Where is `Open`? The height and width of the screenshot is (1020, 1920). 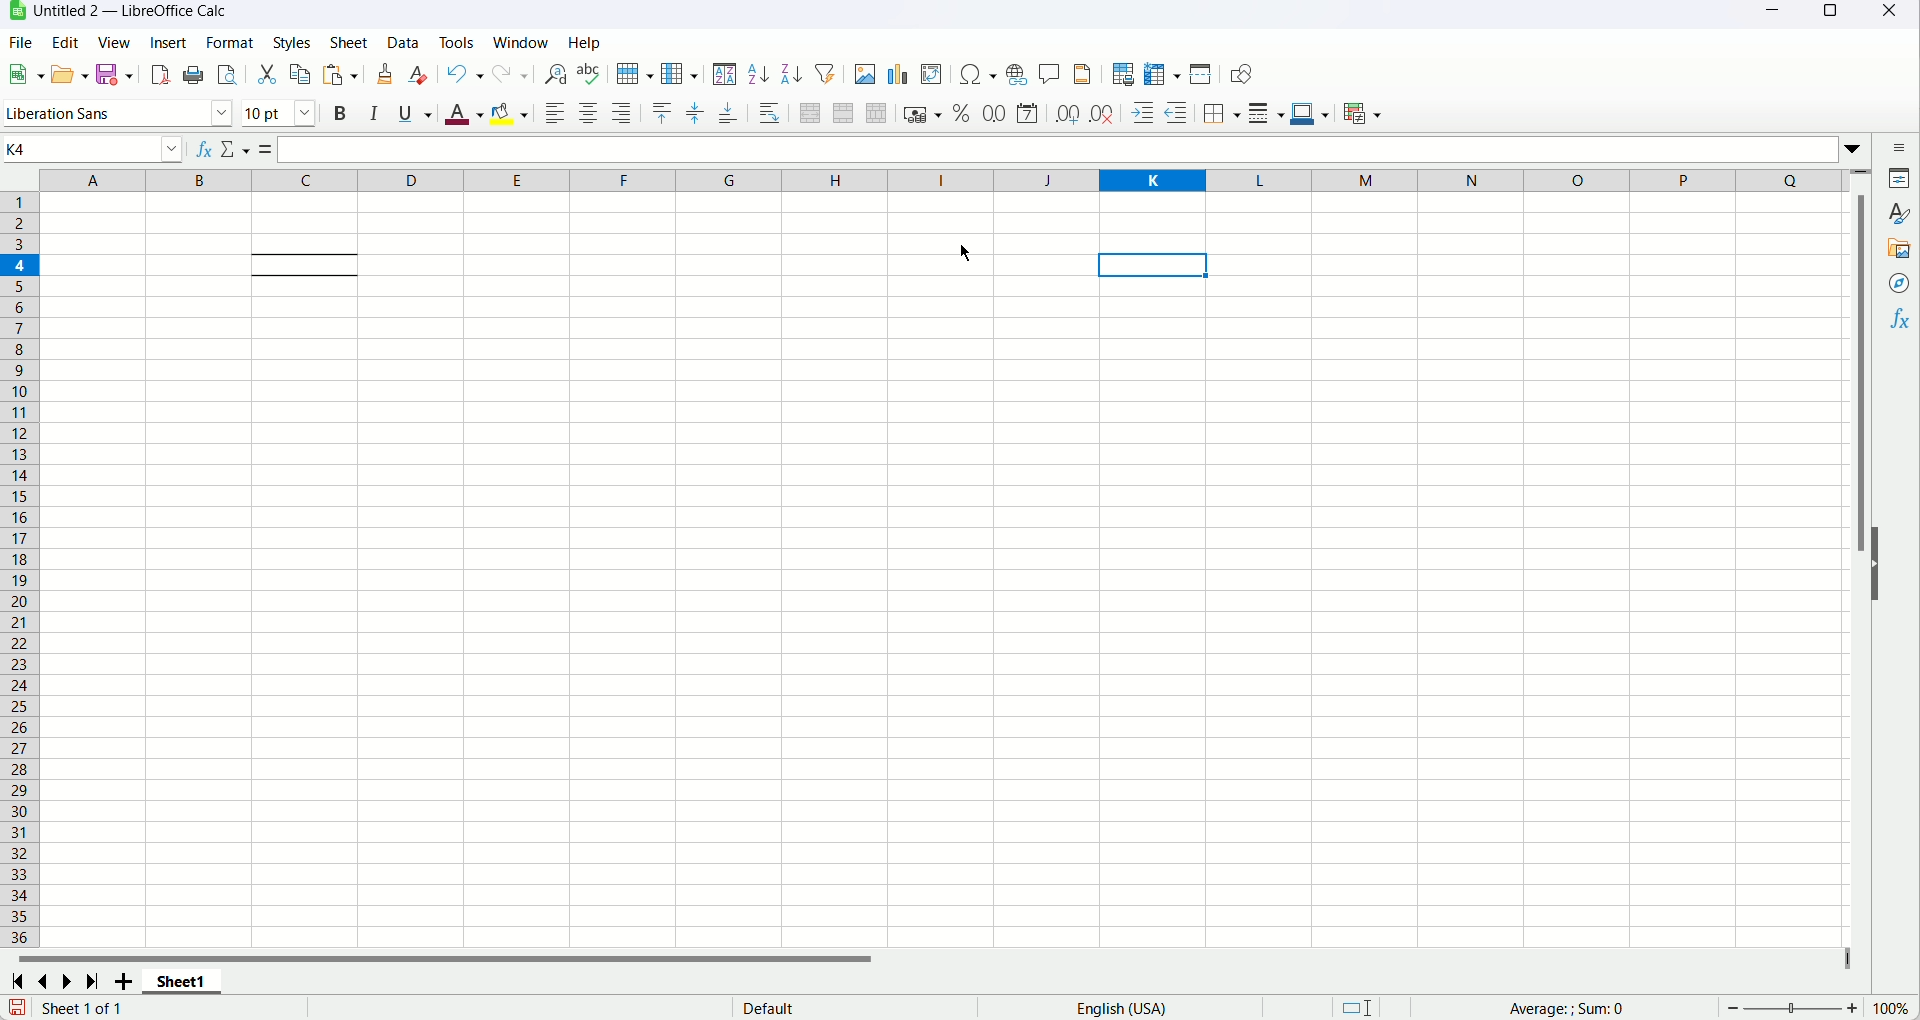
Open is located at coordinates (71, 74).